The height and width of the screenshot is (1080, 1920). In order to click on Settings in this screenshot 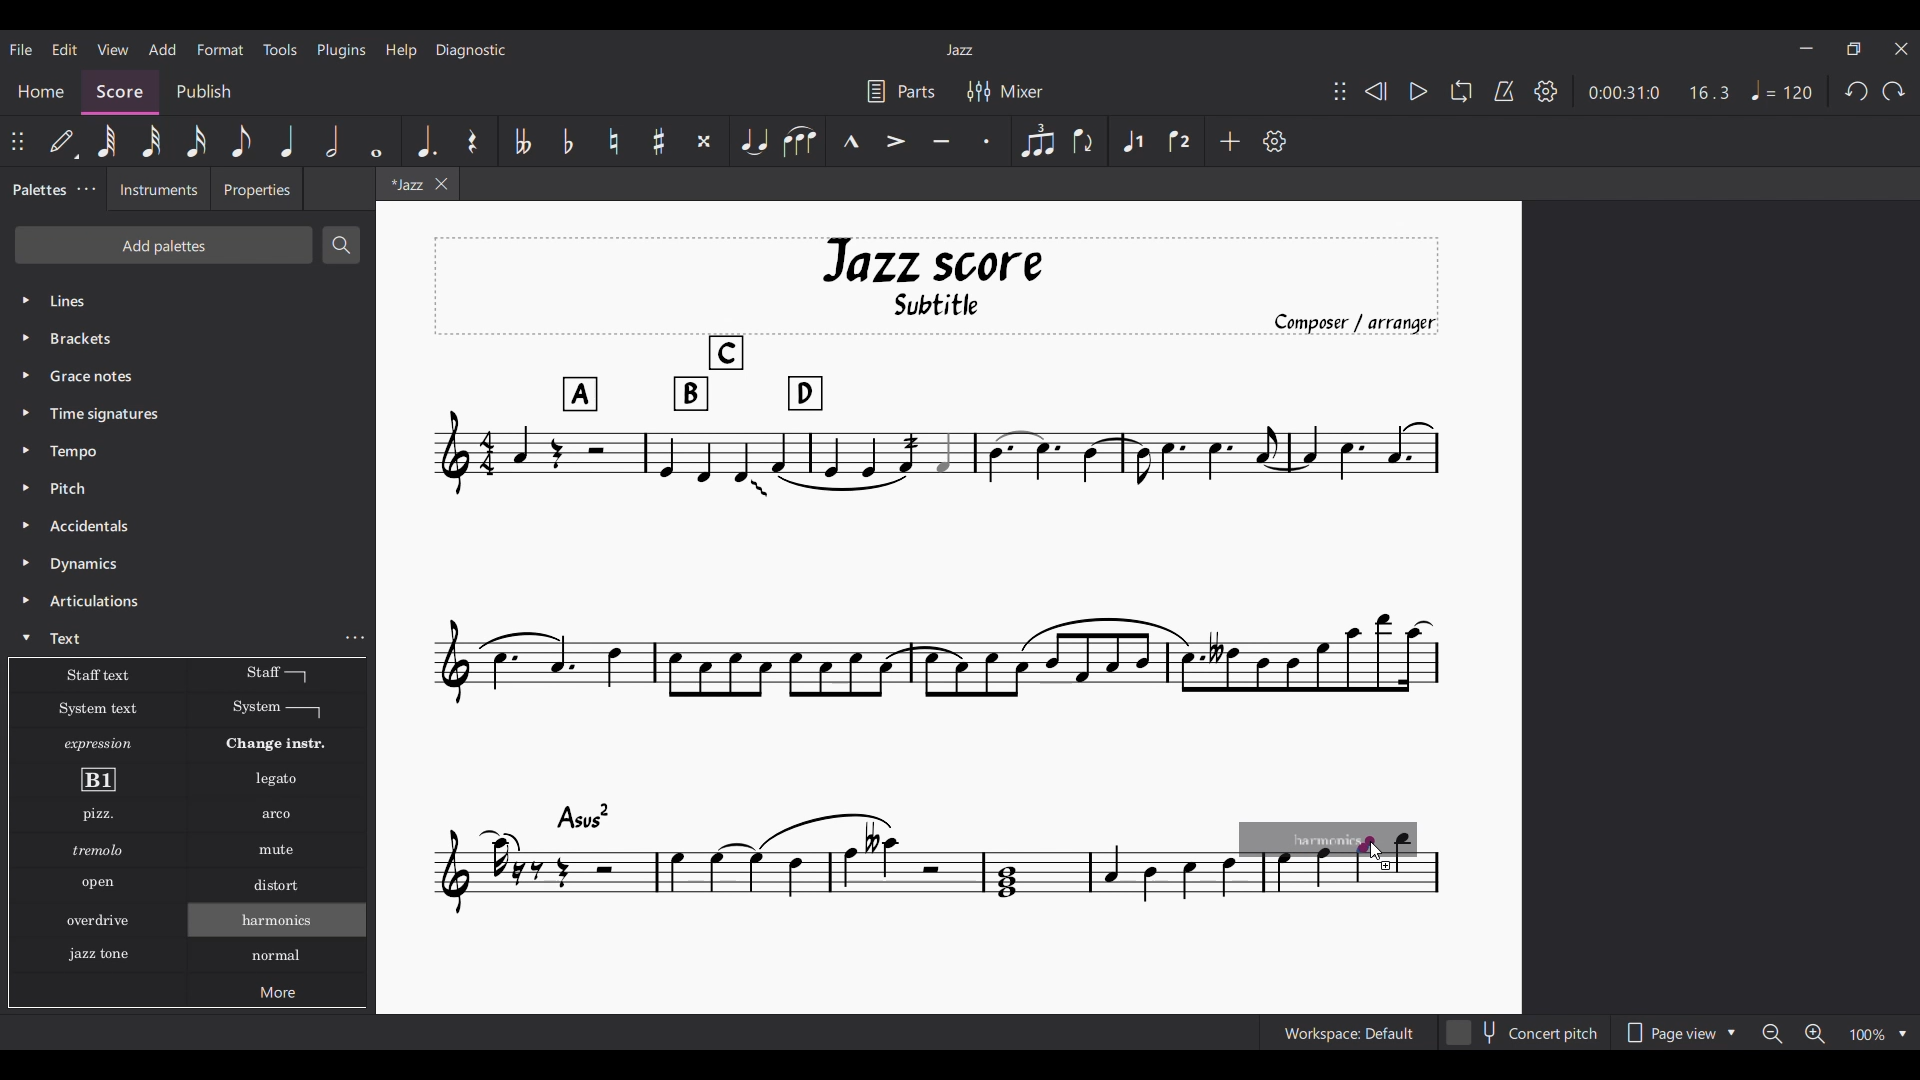, I will do `click(1275, 141)`.